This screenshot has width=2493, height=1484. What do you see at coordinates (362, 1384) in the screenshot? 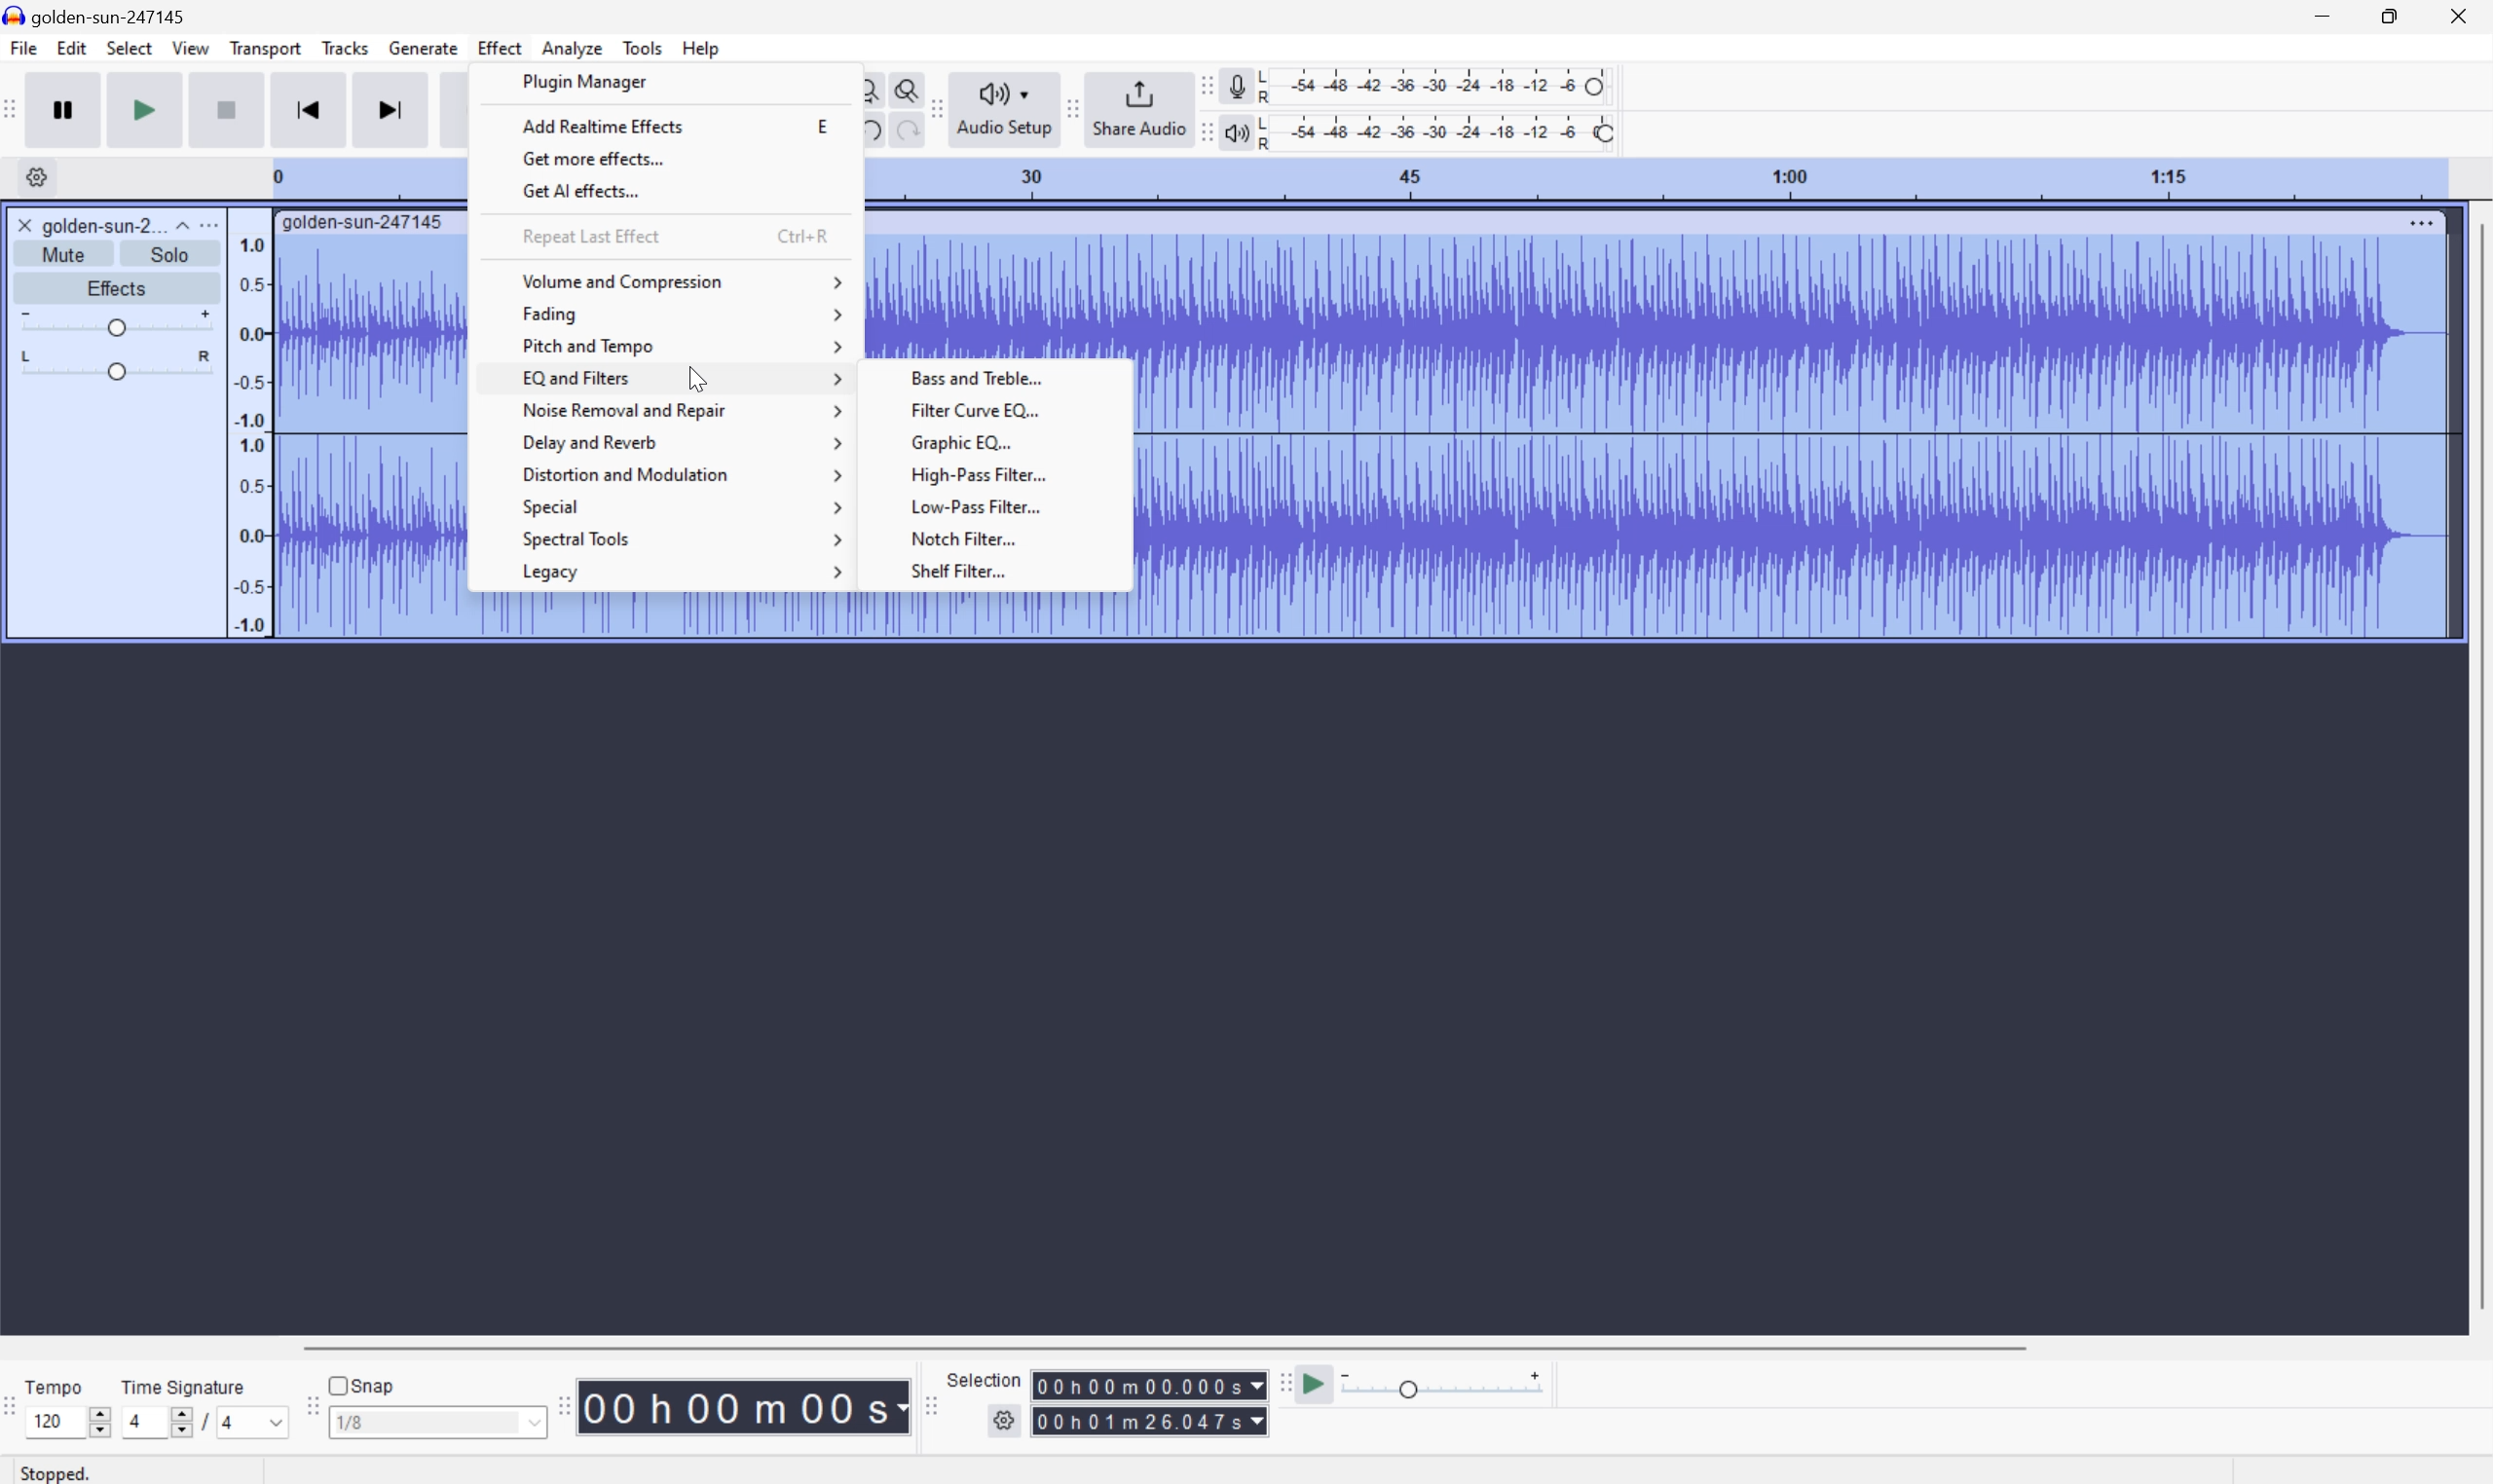
I see `Snap` at bounding box center [362, 1384].